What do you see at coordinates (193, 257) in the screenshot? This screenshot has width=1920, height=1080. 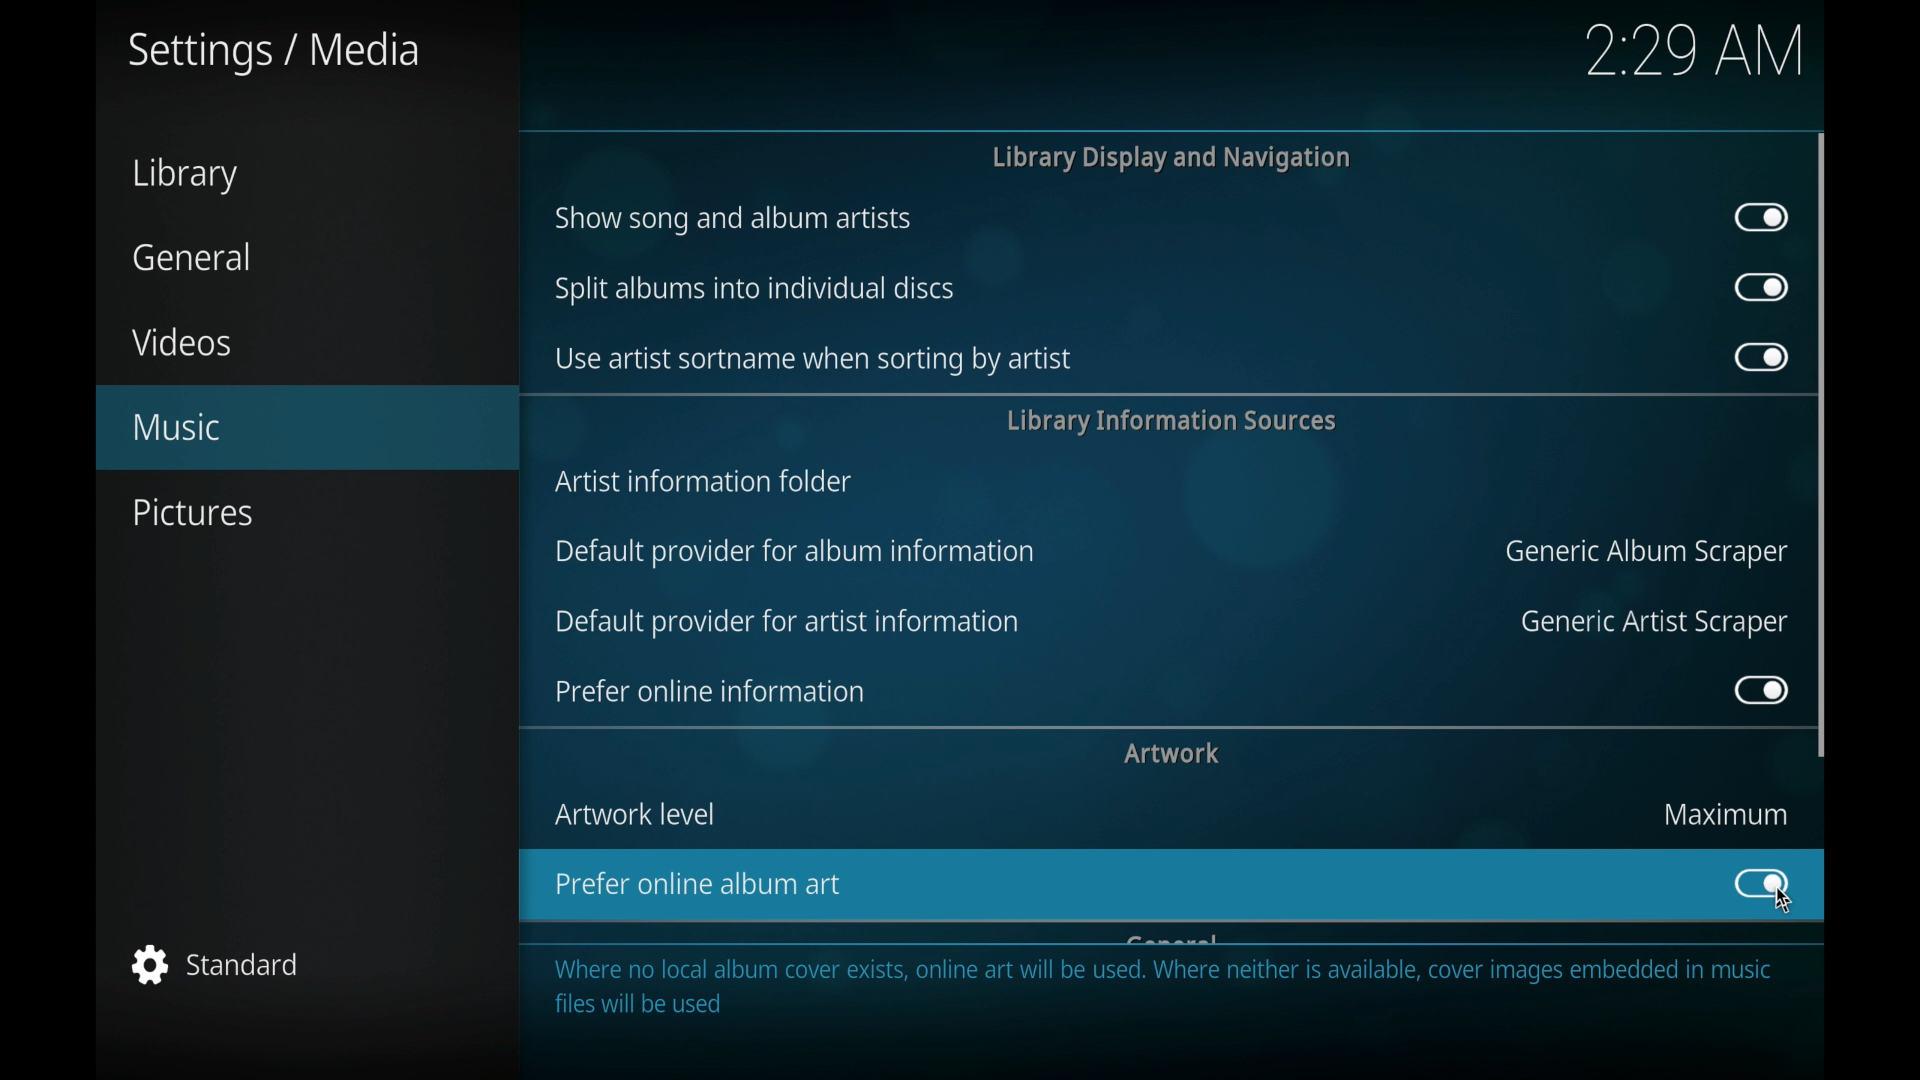 I see `general` at bounding box center [193, 257].